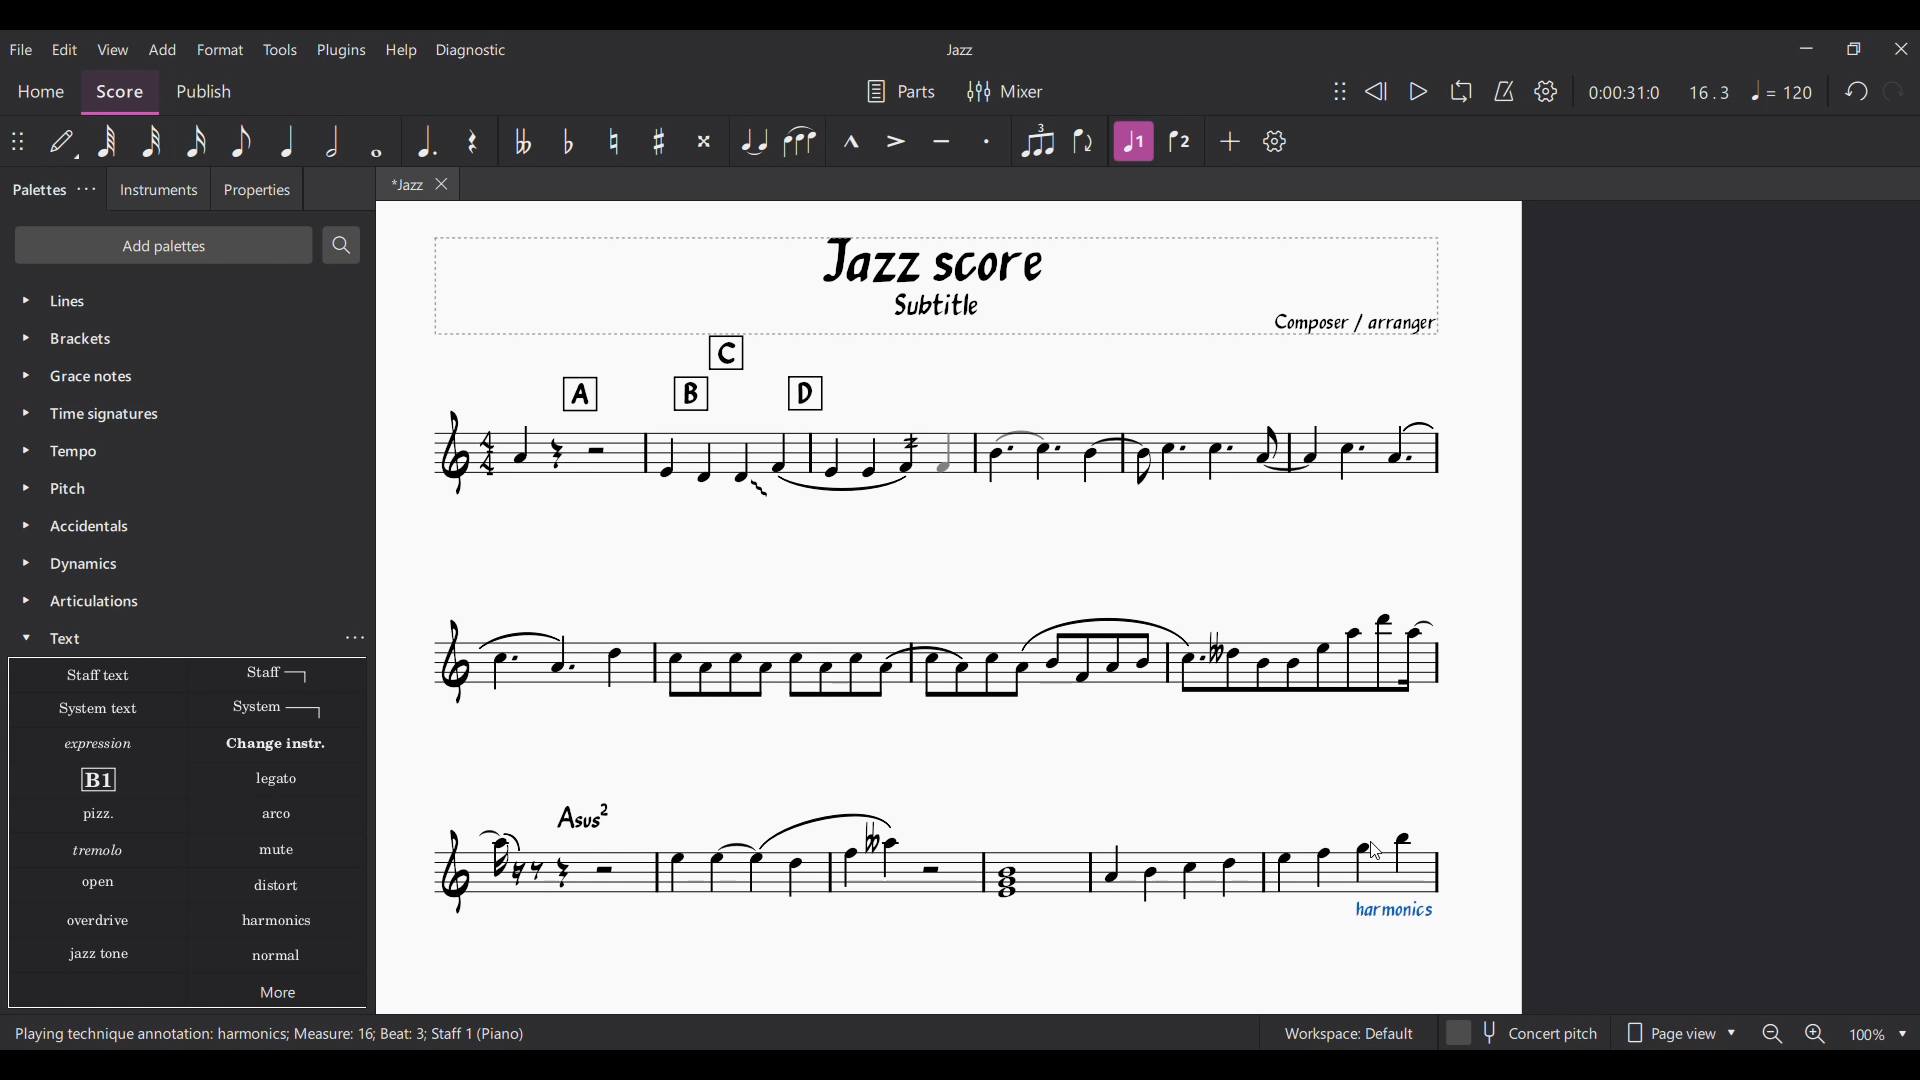 The width and height of the screenshot is (1920, 1080). I want to click on , so click(90, 375).